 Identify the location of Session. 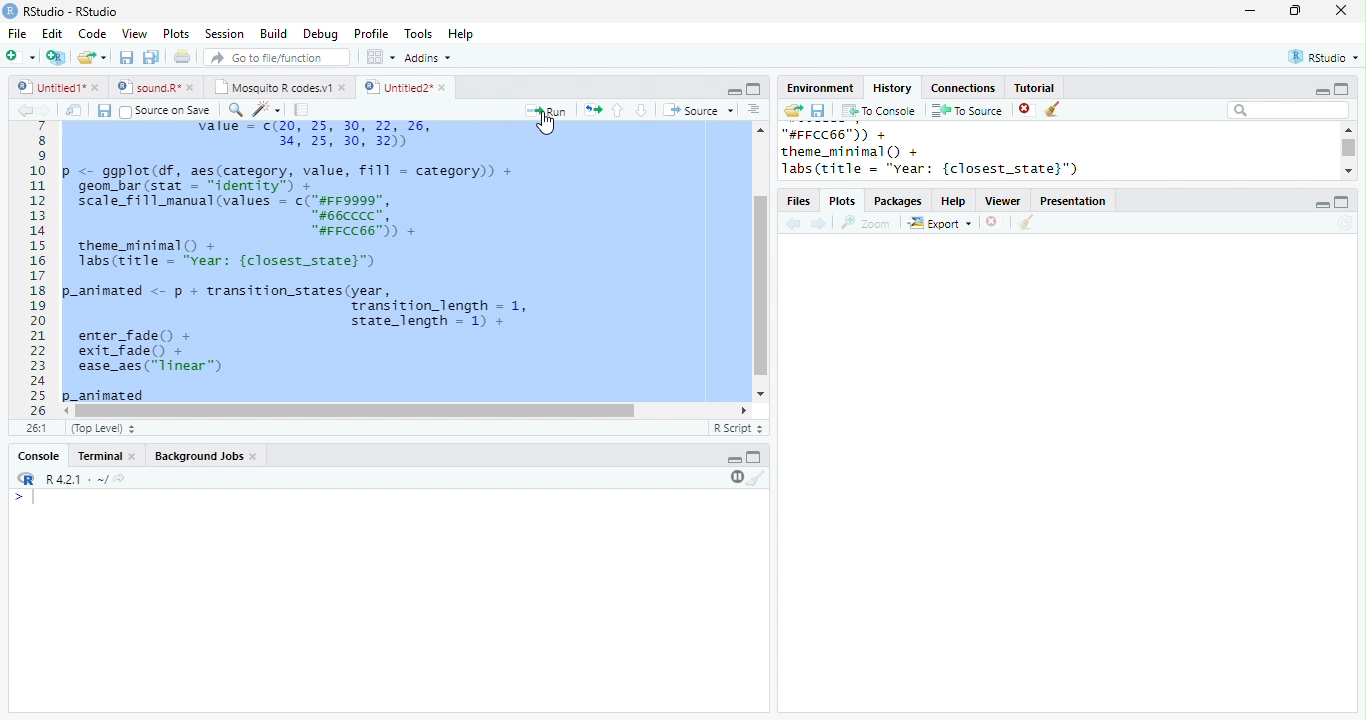
(223, 34).